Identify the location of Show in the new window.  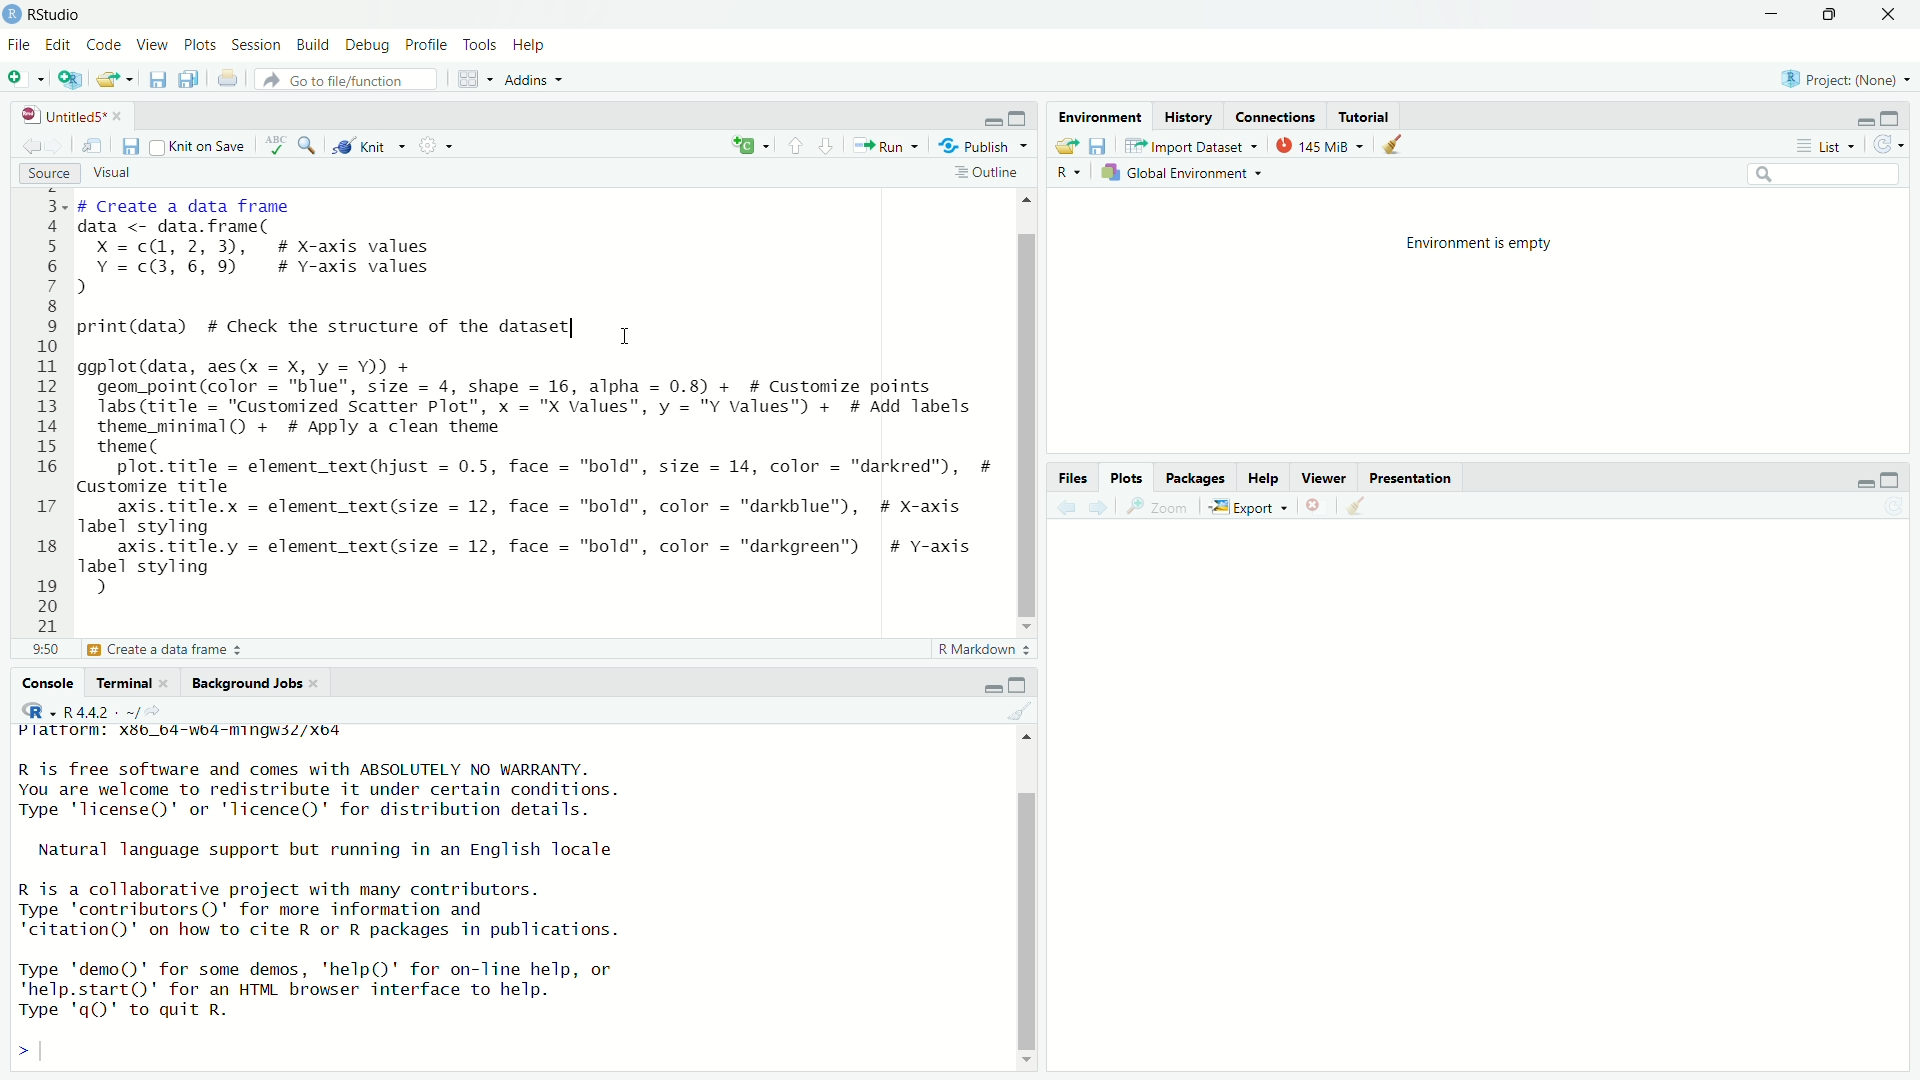
(94, 151).